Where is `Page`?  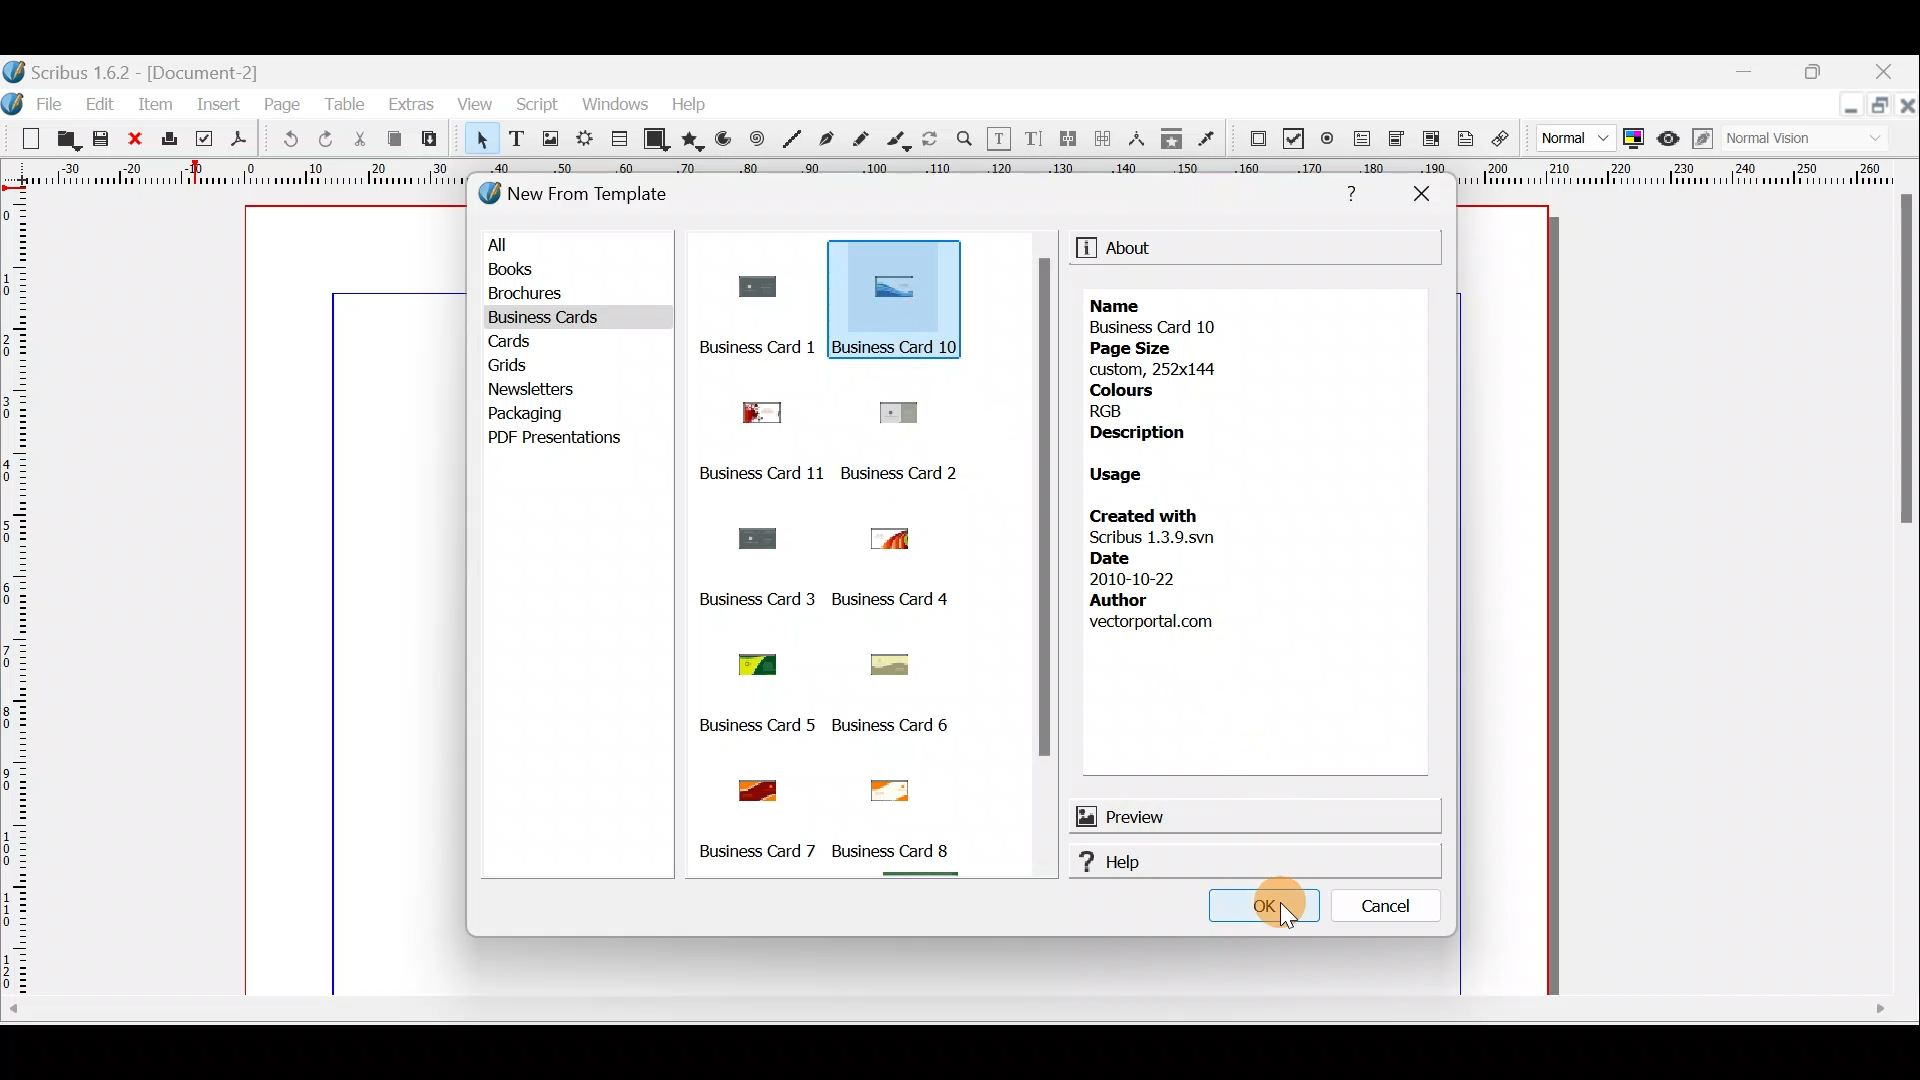 Page is located at coordinates (281, 103).